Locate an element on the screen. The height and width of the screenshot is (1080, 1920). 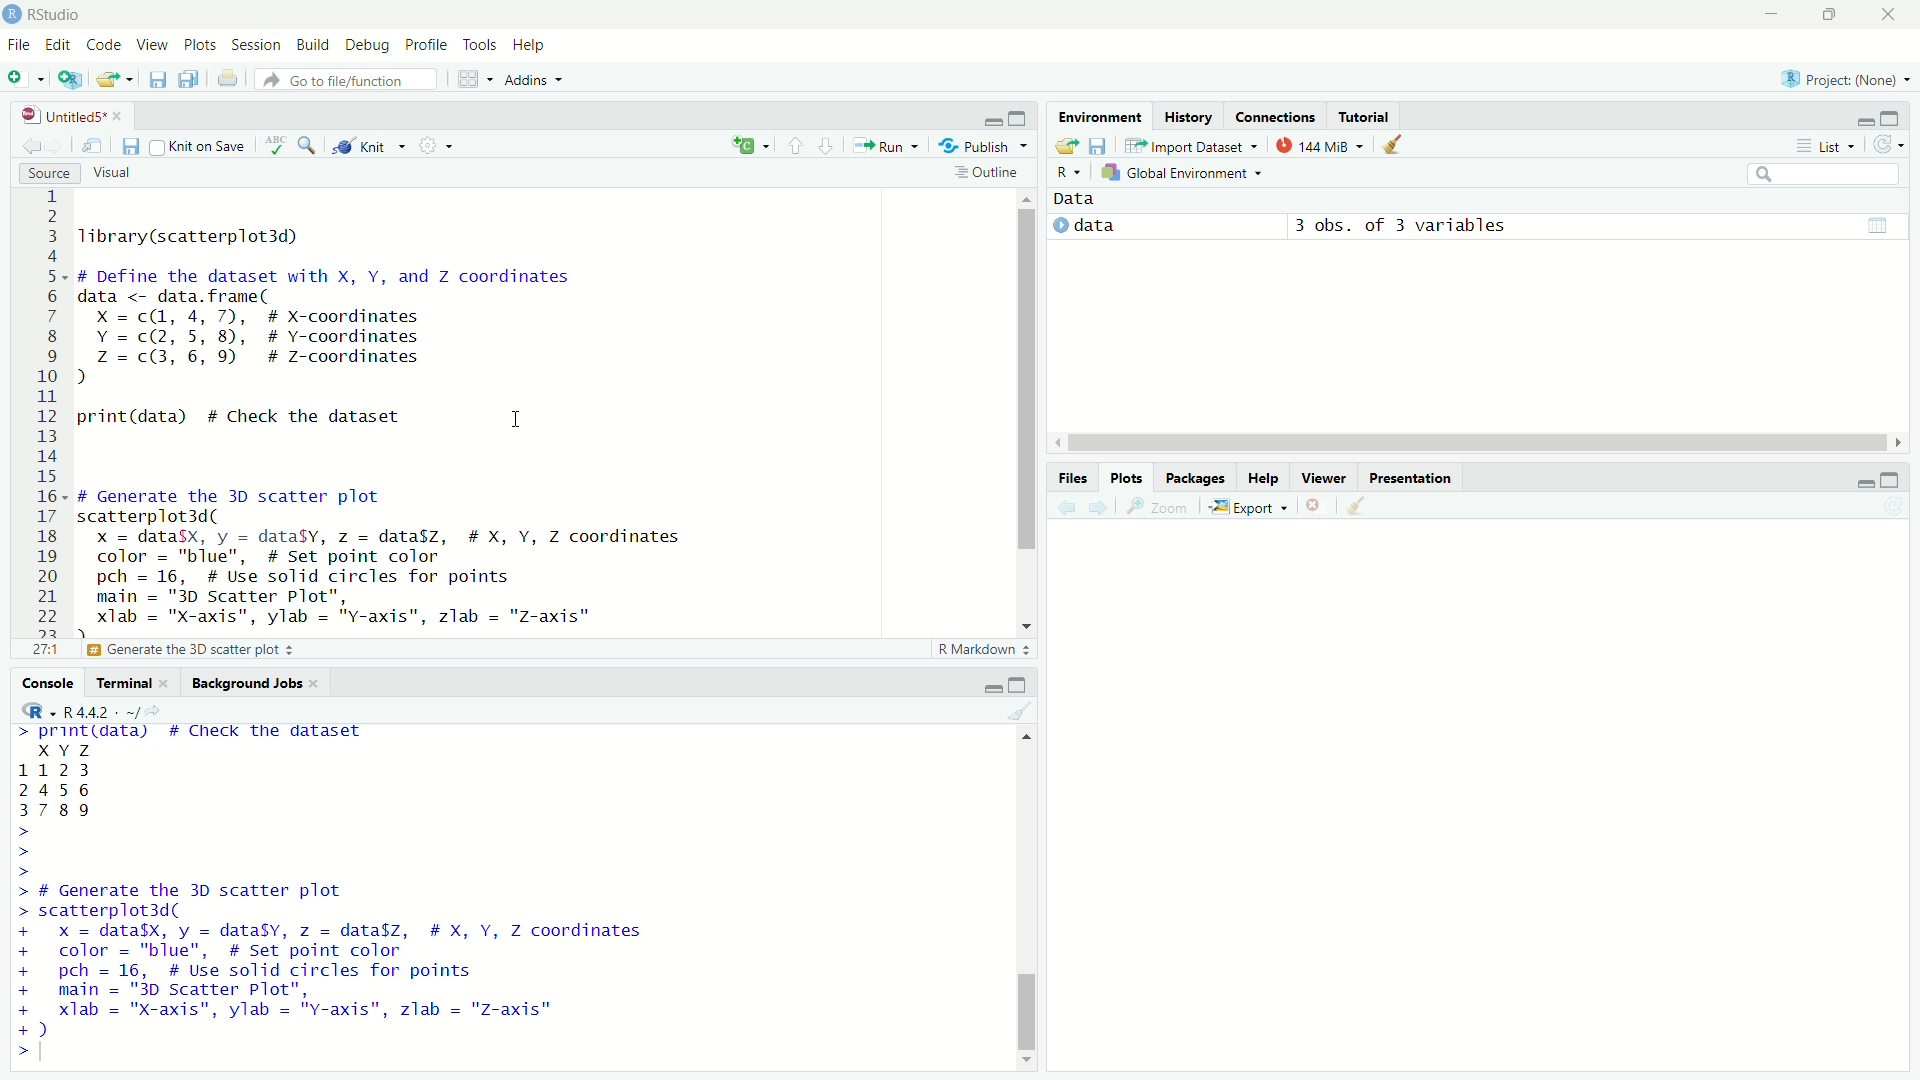
typing cursor is located at coordinates (50, 1056).